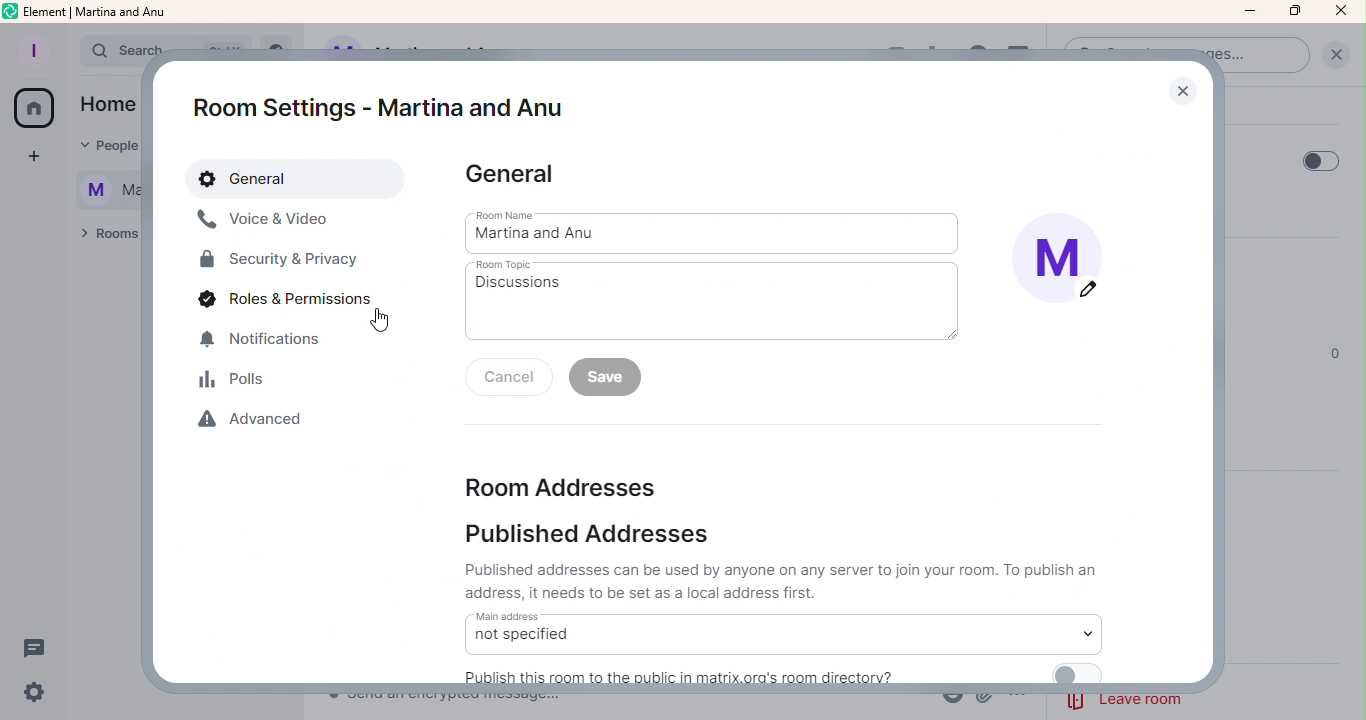 Image resolution: width=1366 pixels, height=720 pixels. I want to click on General, so click(285, 179).